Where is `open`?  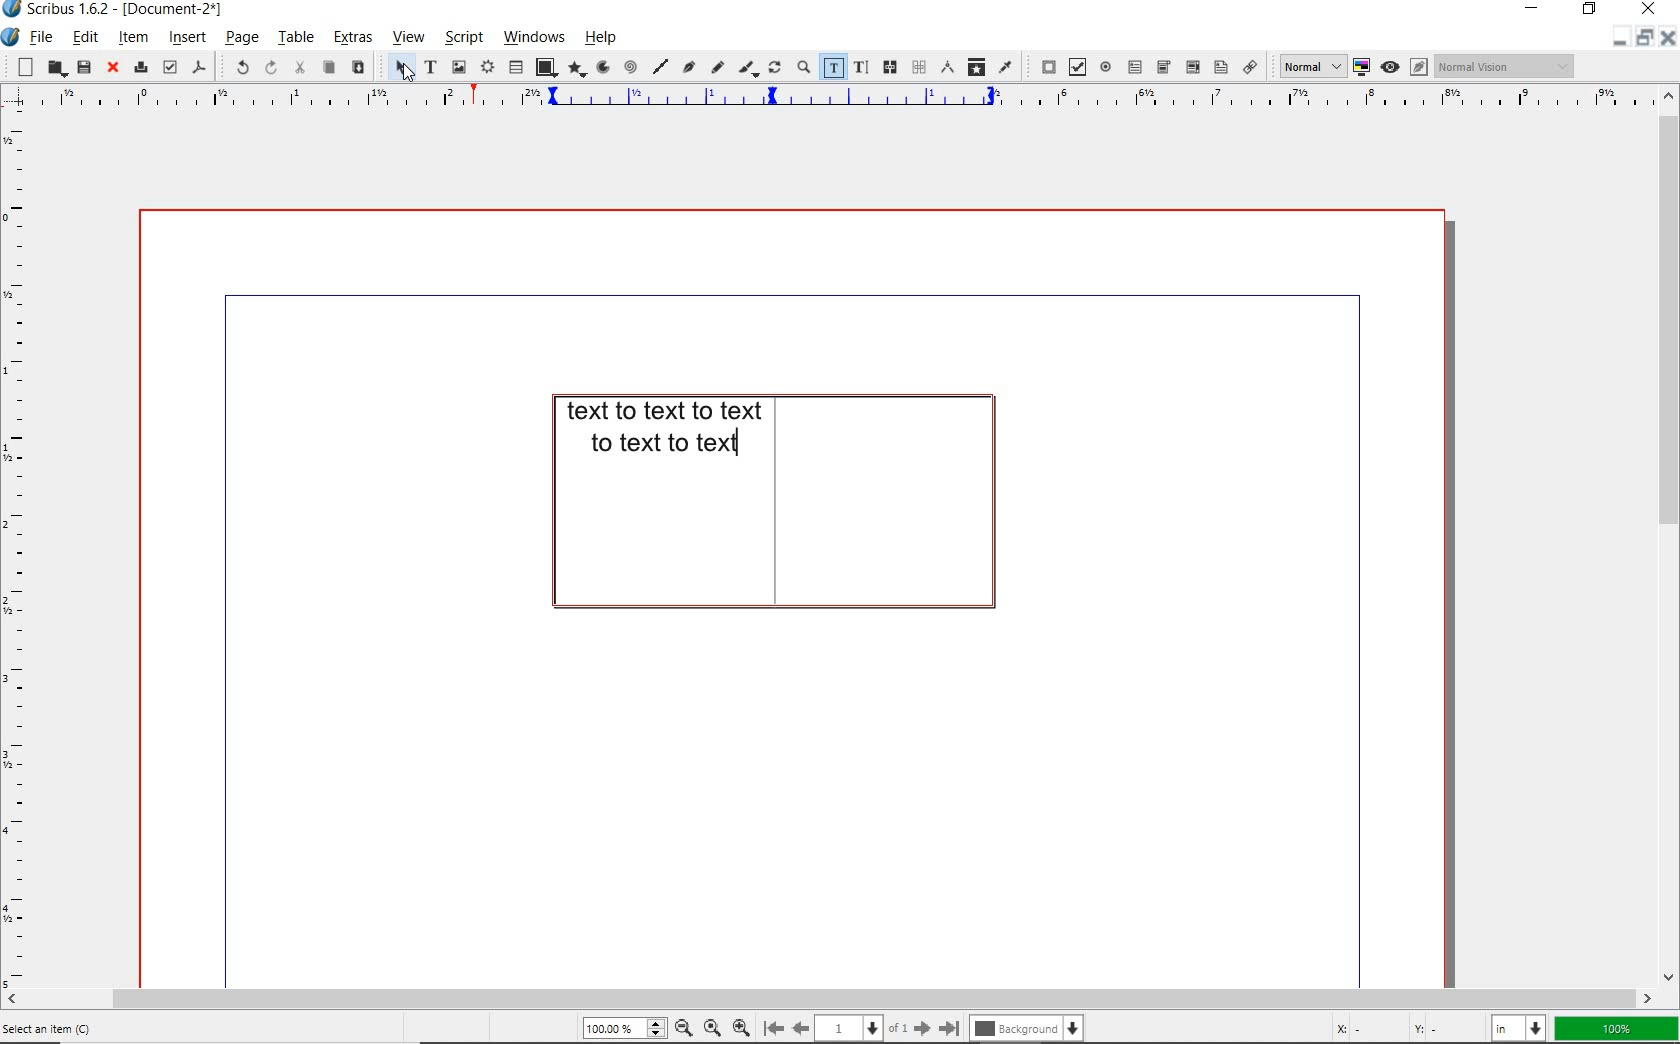 open is located at coordinates (55, 68).